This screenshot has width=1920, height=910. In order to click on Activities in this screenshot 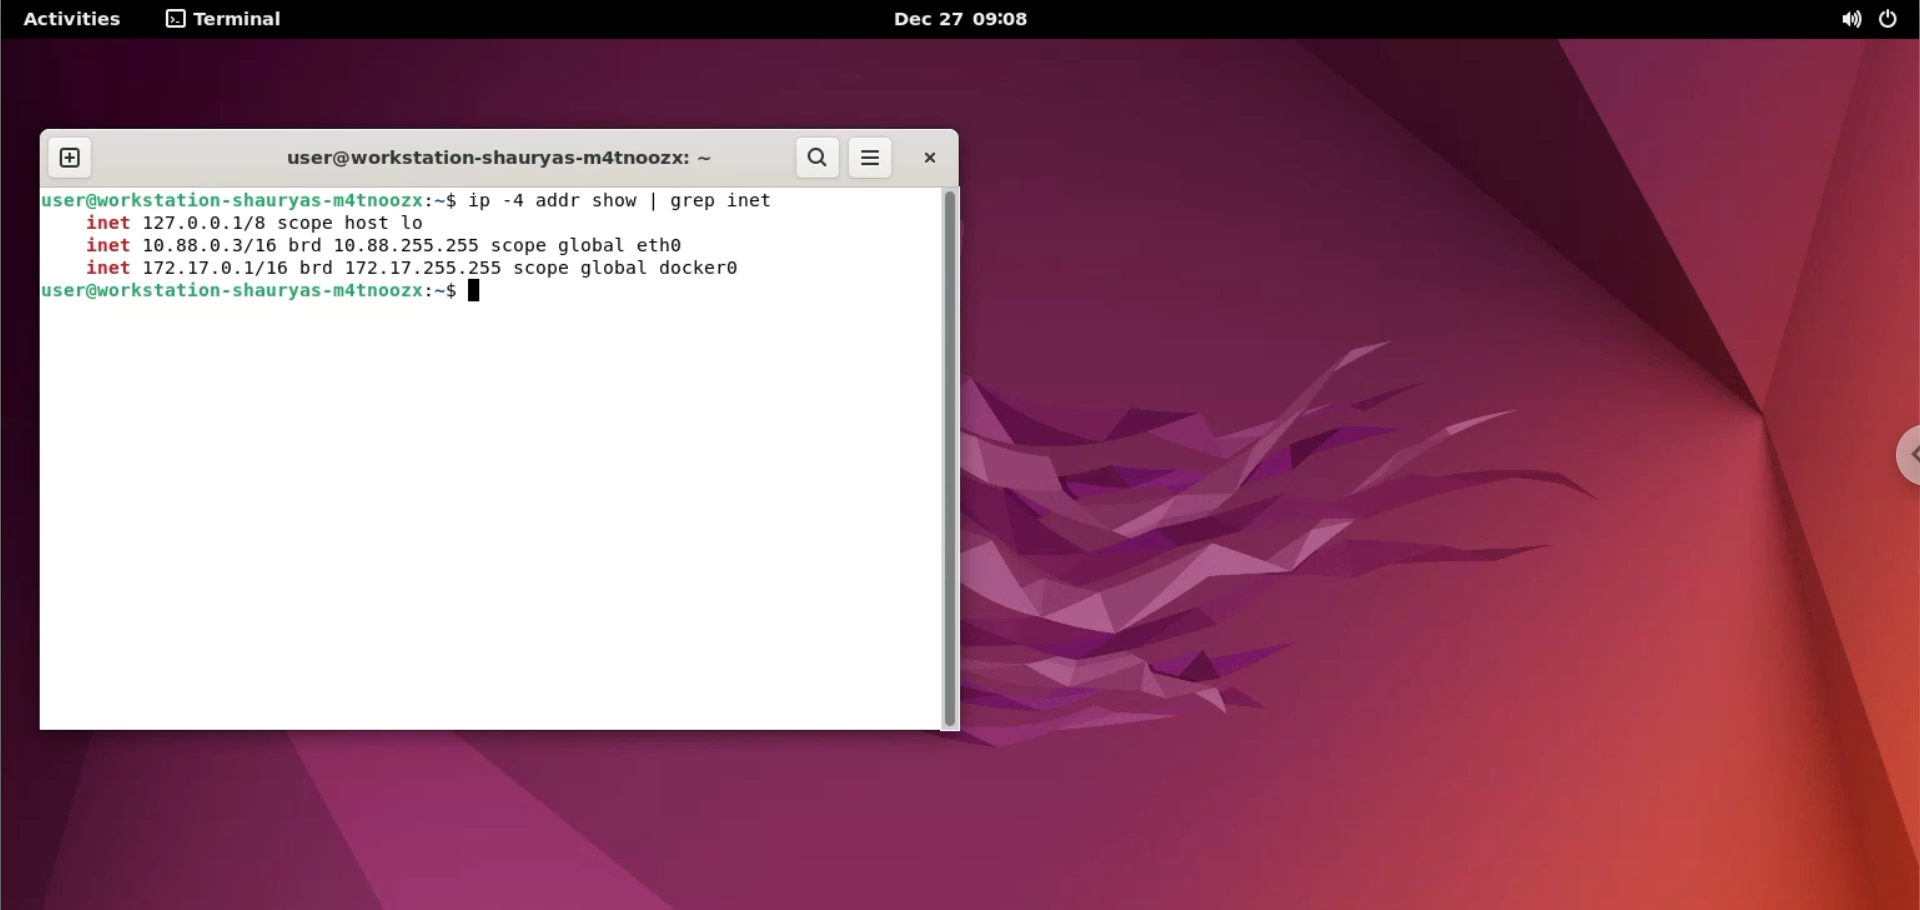, I will do `click(74, 18)`.